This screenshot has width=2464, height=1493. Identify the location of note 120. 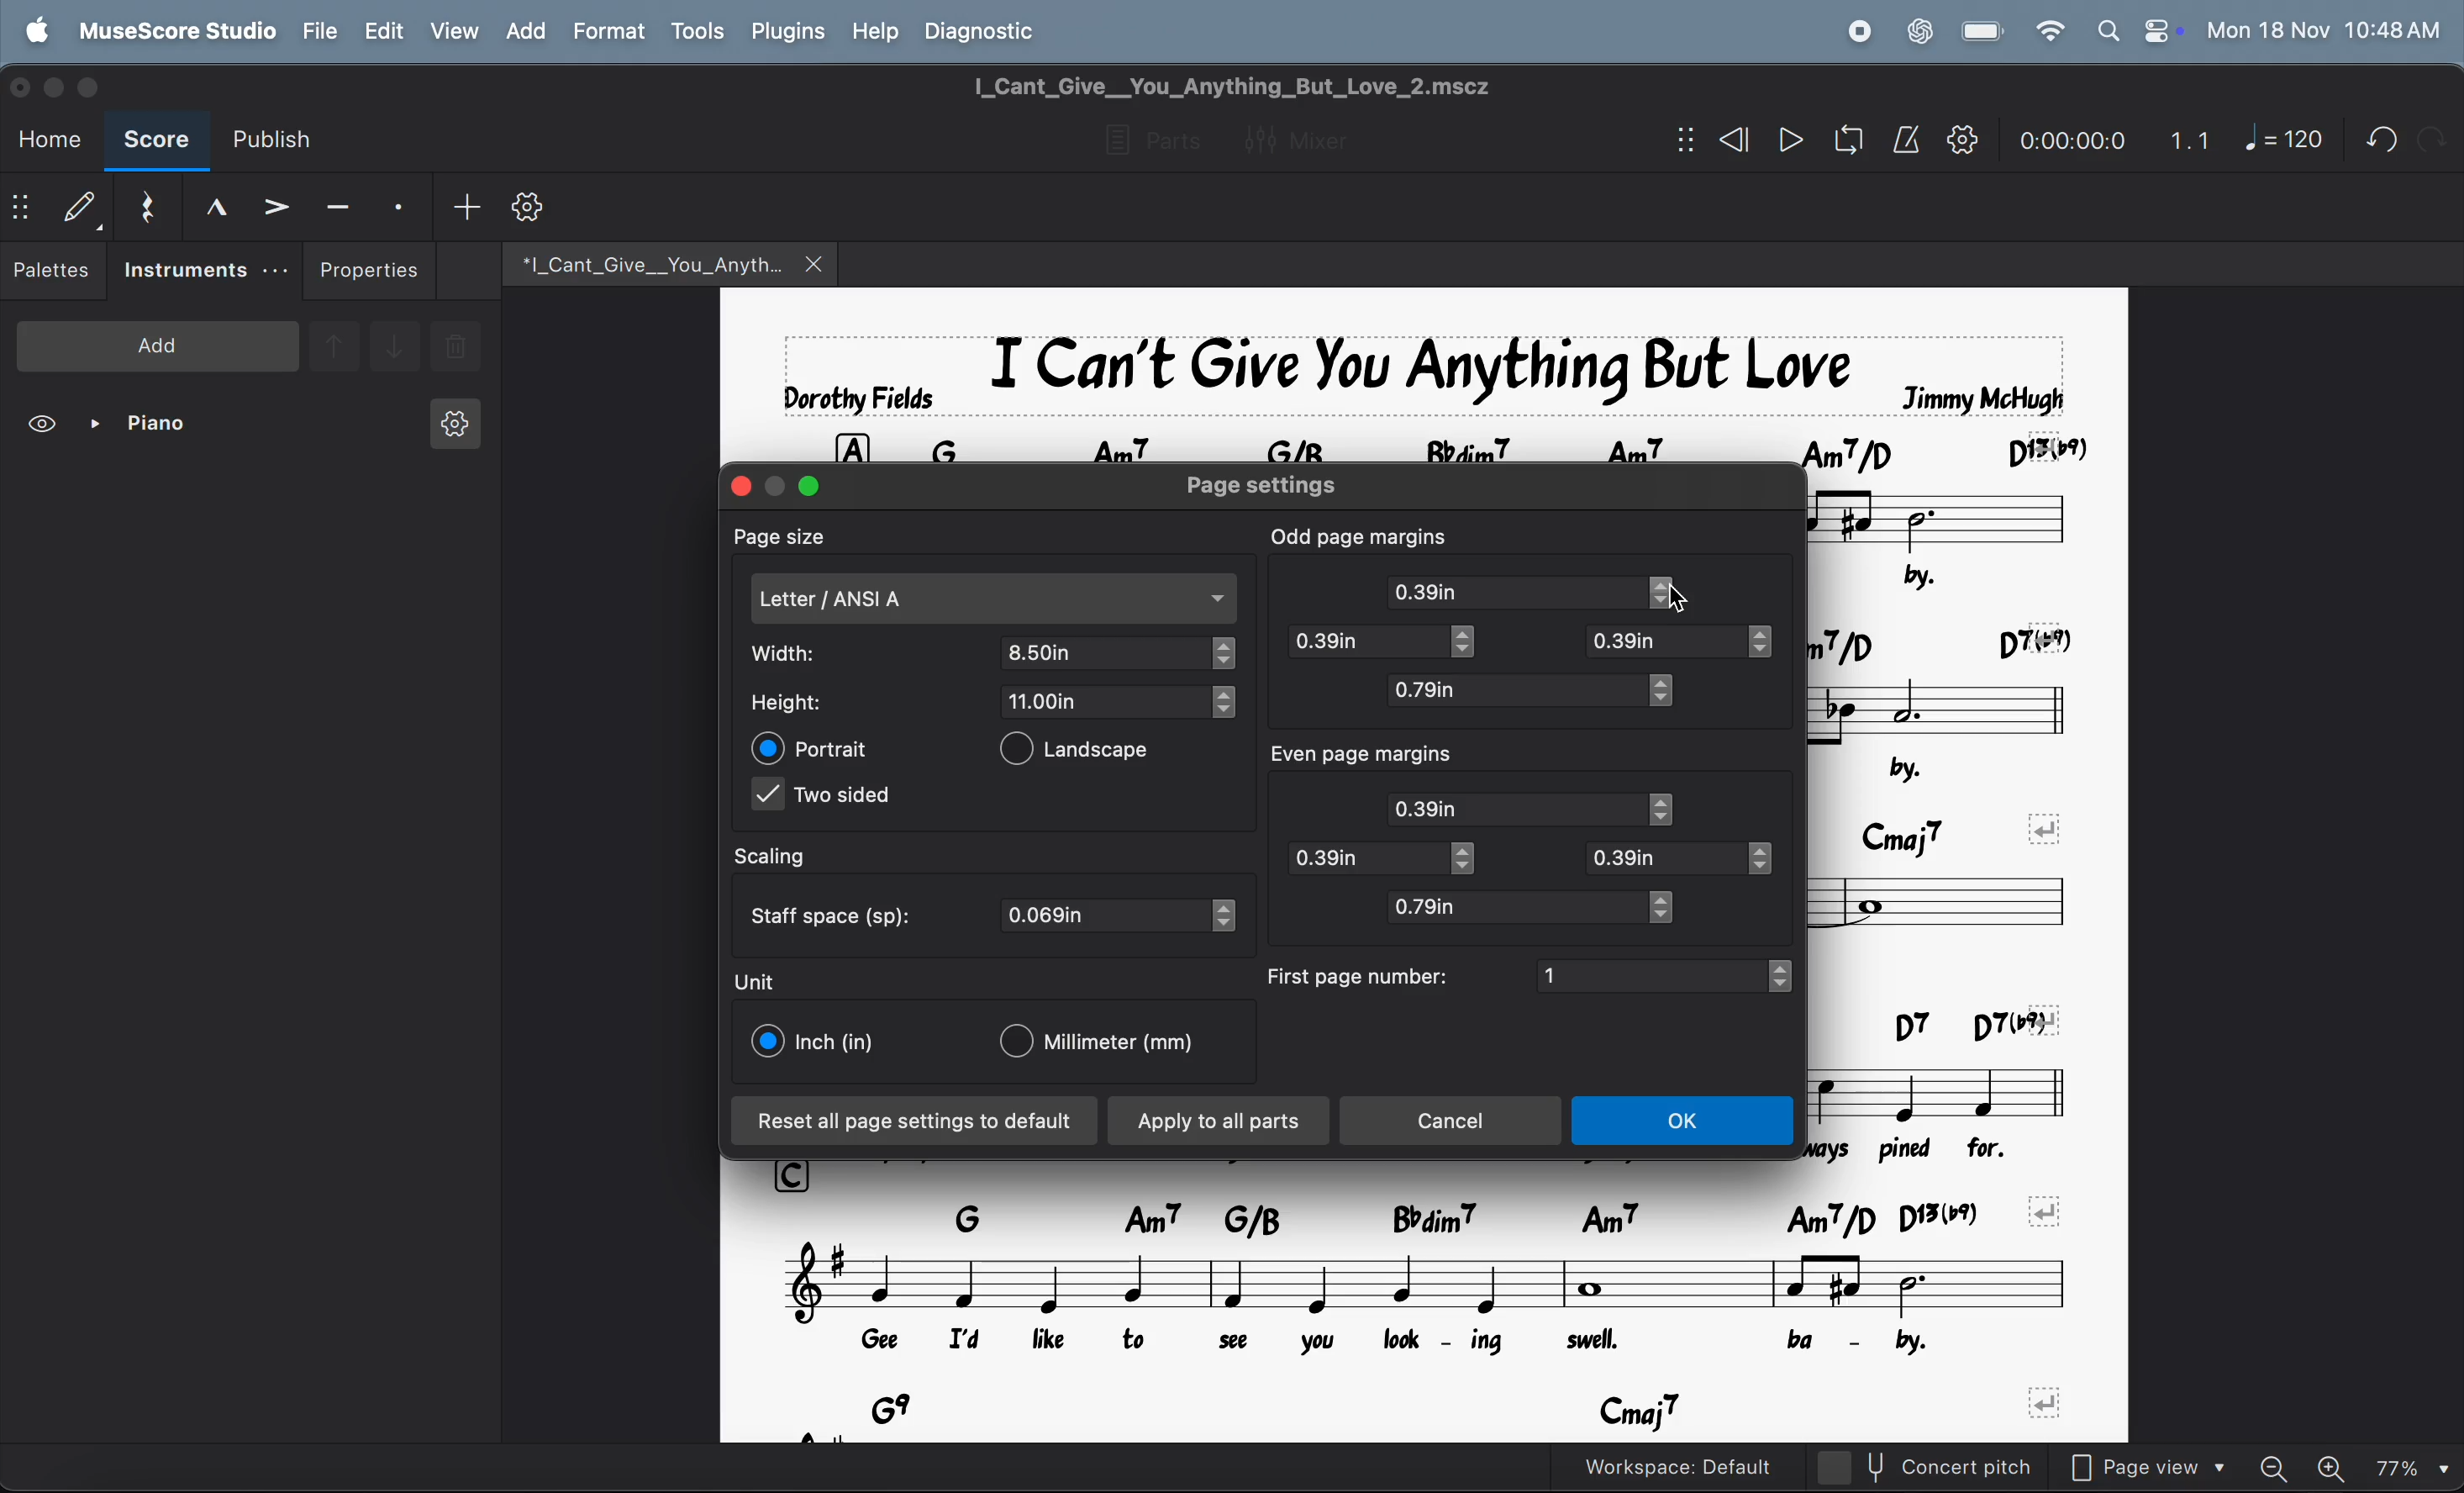
(2284, 140).